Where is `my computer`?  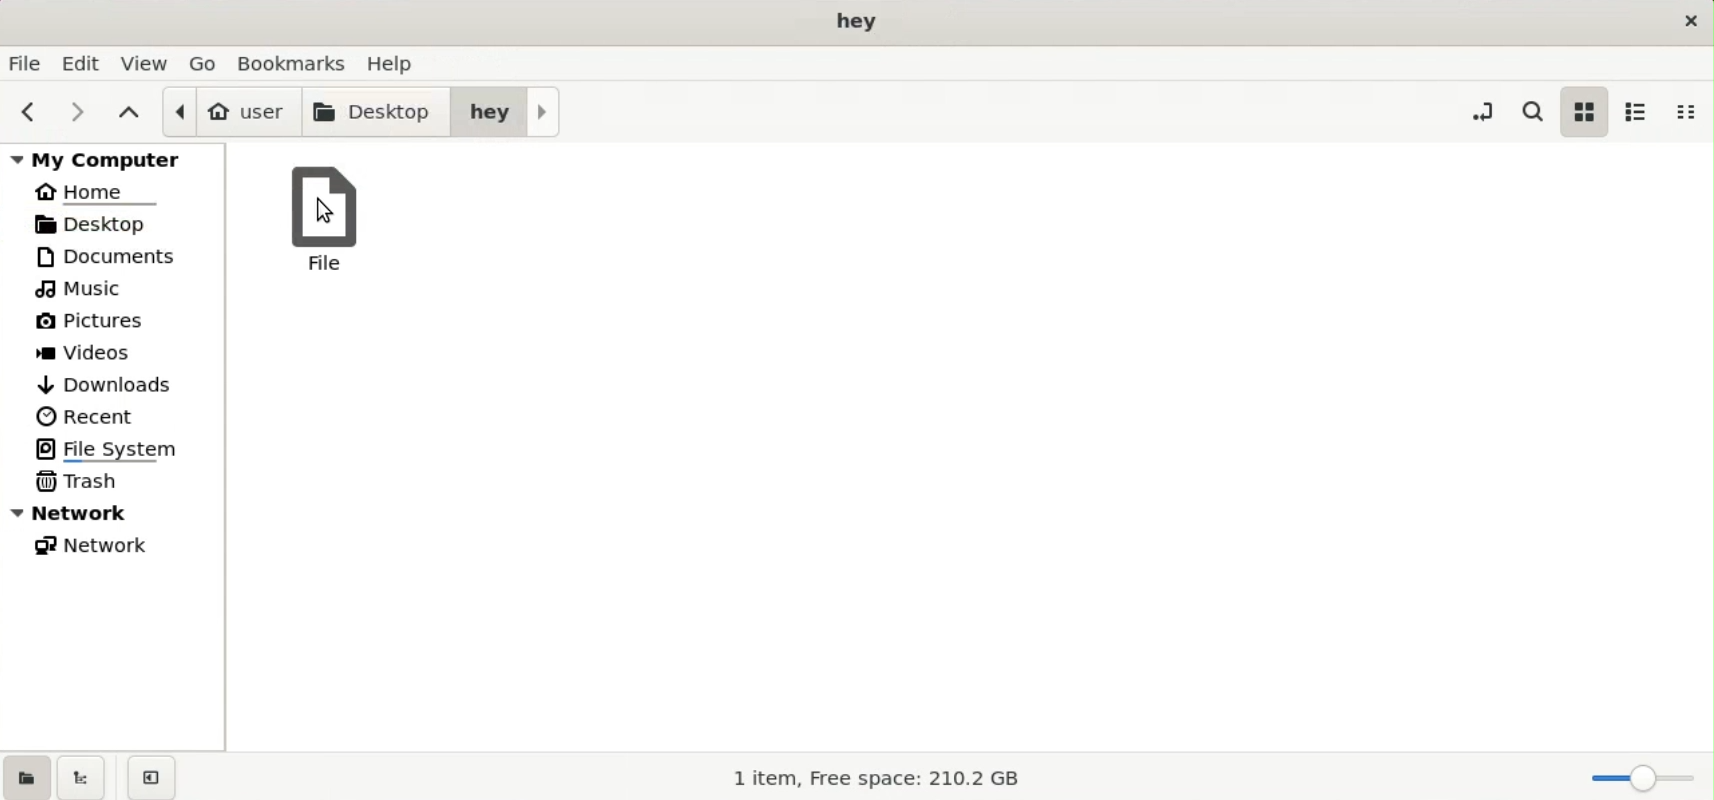
my computer is located at coordinates (117, 158).